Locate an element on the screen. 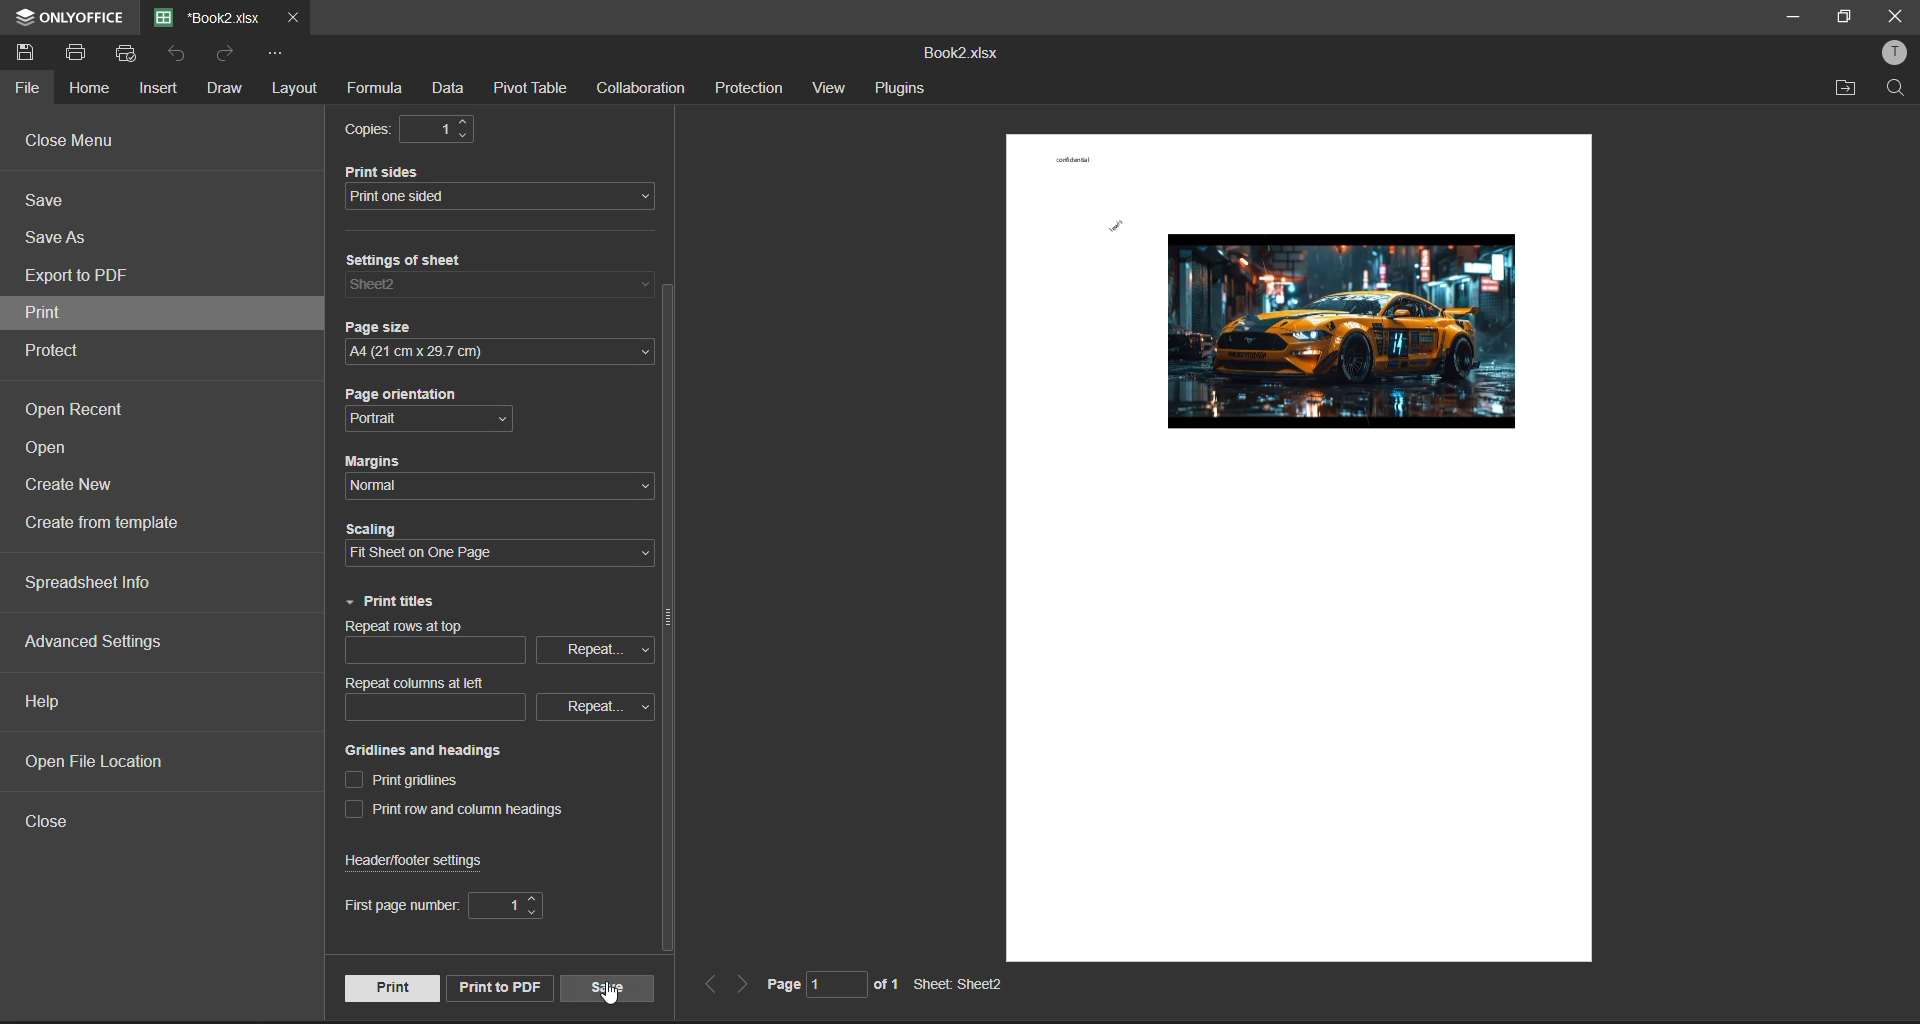 Image resolution: width=1920 pixels, height=1024 pixels. view is located at coordinates (828, 91).